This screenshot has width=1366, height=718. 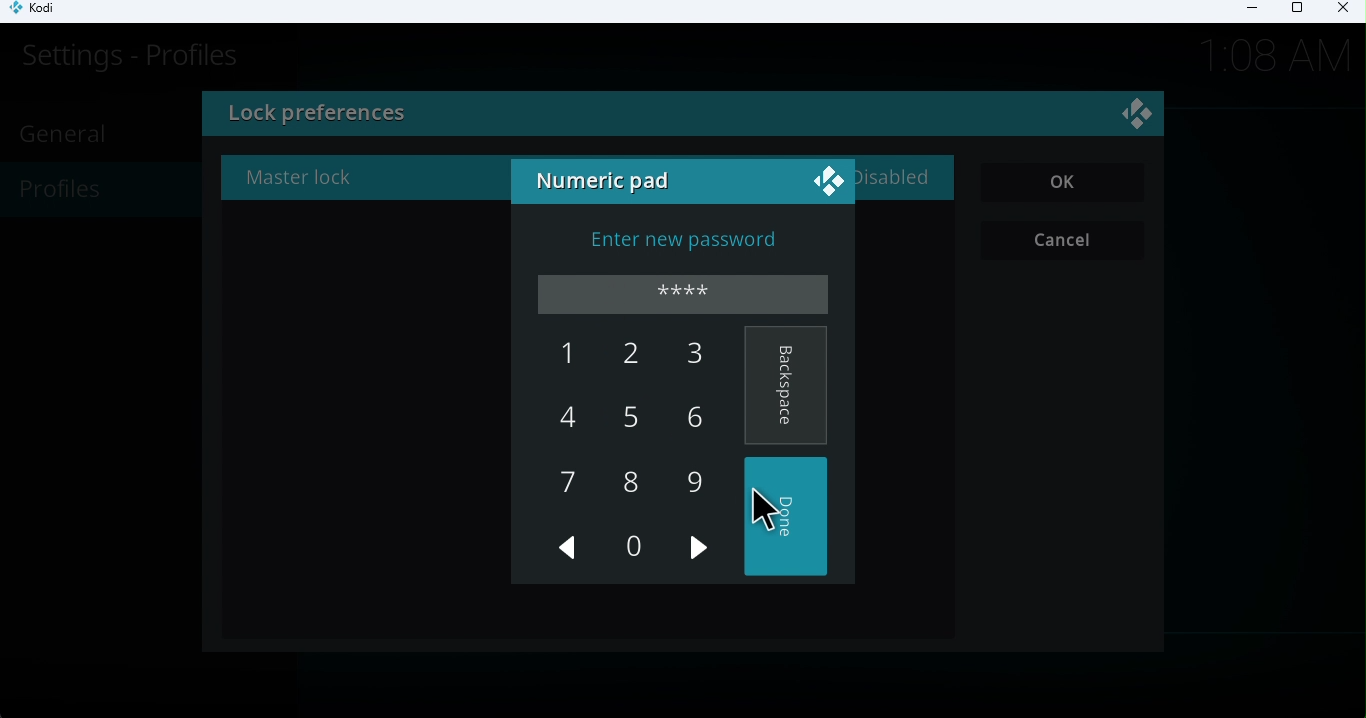 I want to click on Close, so click(x=1340, y=11).